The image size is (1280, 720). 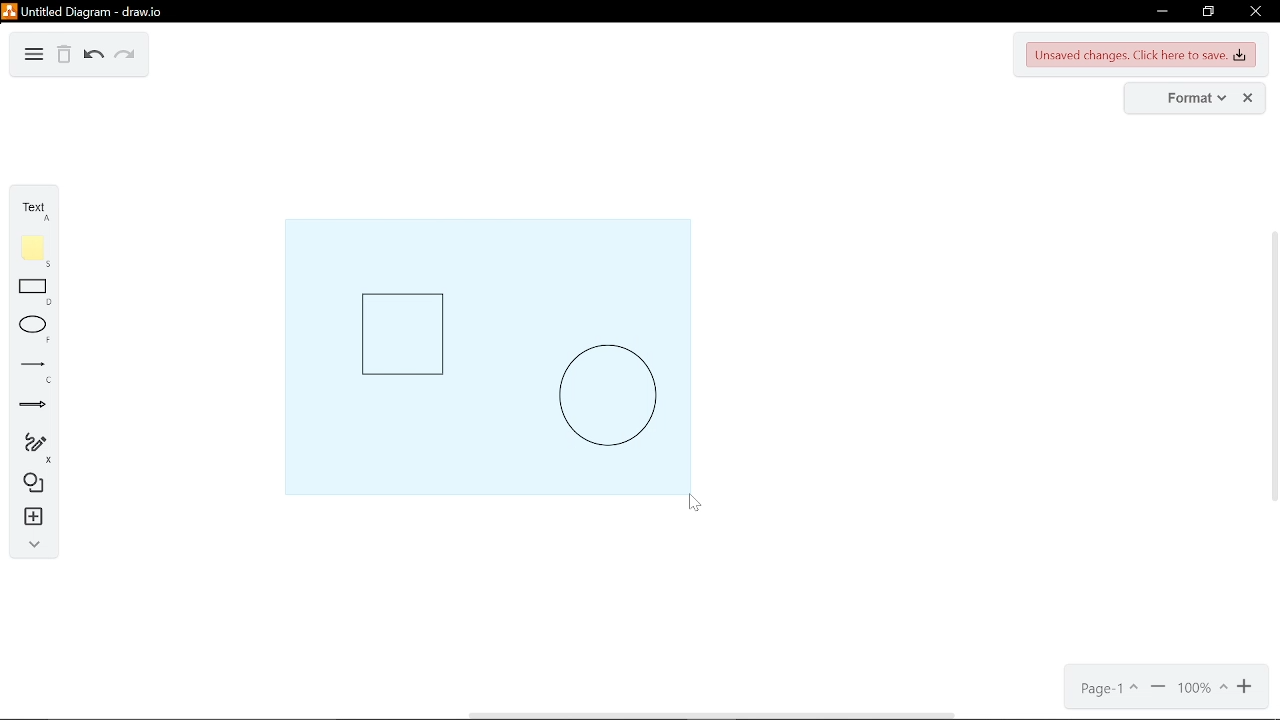 I want to click on minimize, so click(x=1160, y=13).